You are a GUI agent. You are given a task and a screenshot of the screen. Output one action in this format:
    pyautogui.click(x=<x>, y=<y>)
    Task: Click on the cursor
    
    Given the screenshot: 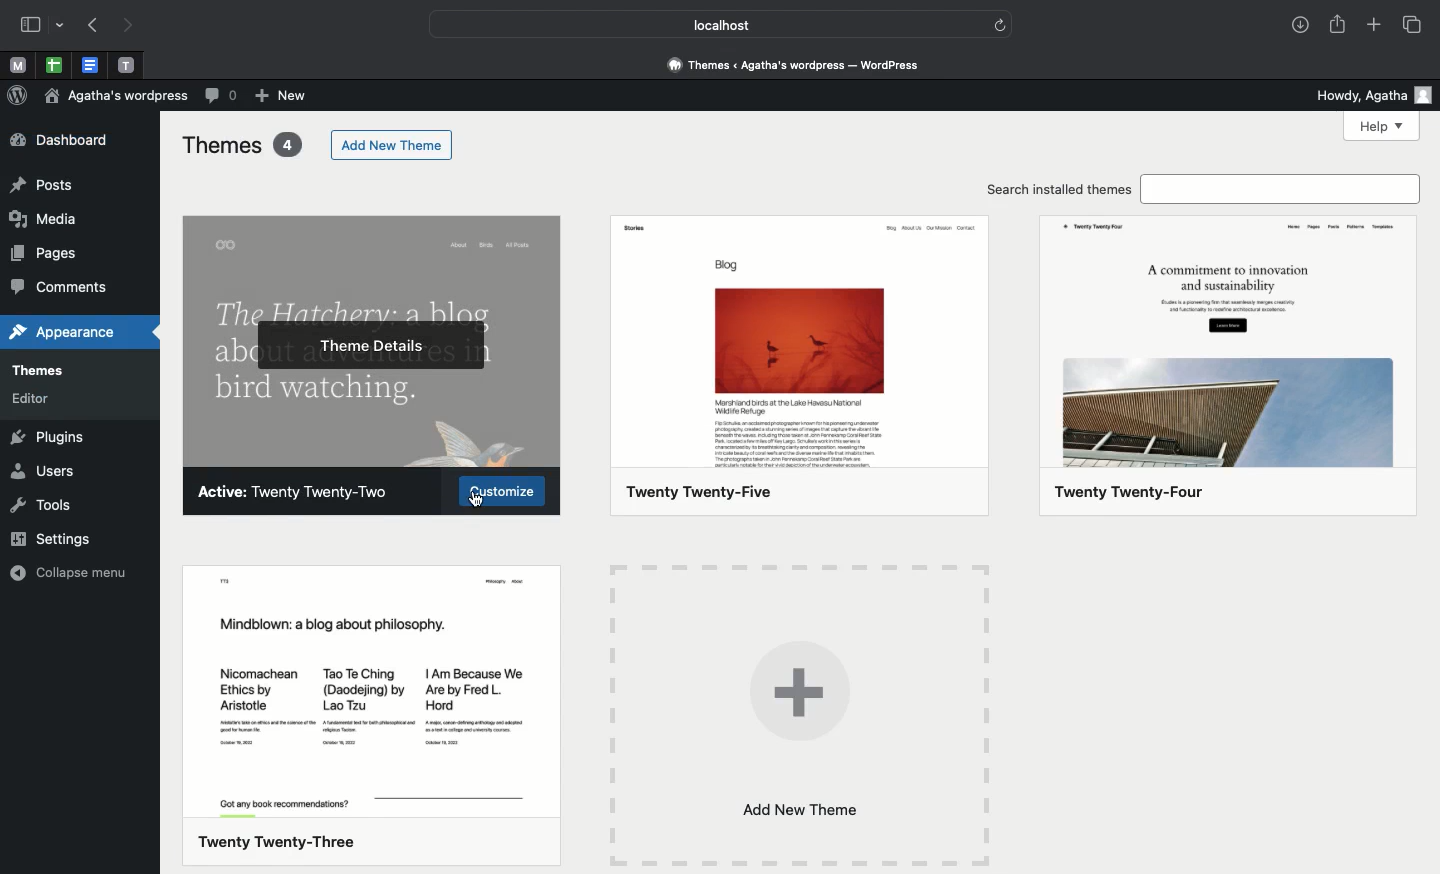 What is the action you would take?
    pyautogui.click(x=475, y=501)
    